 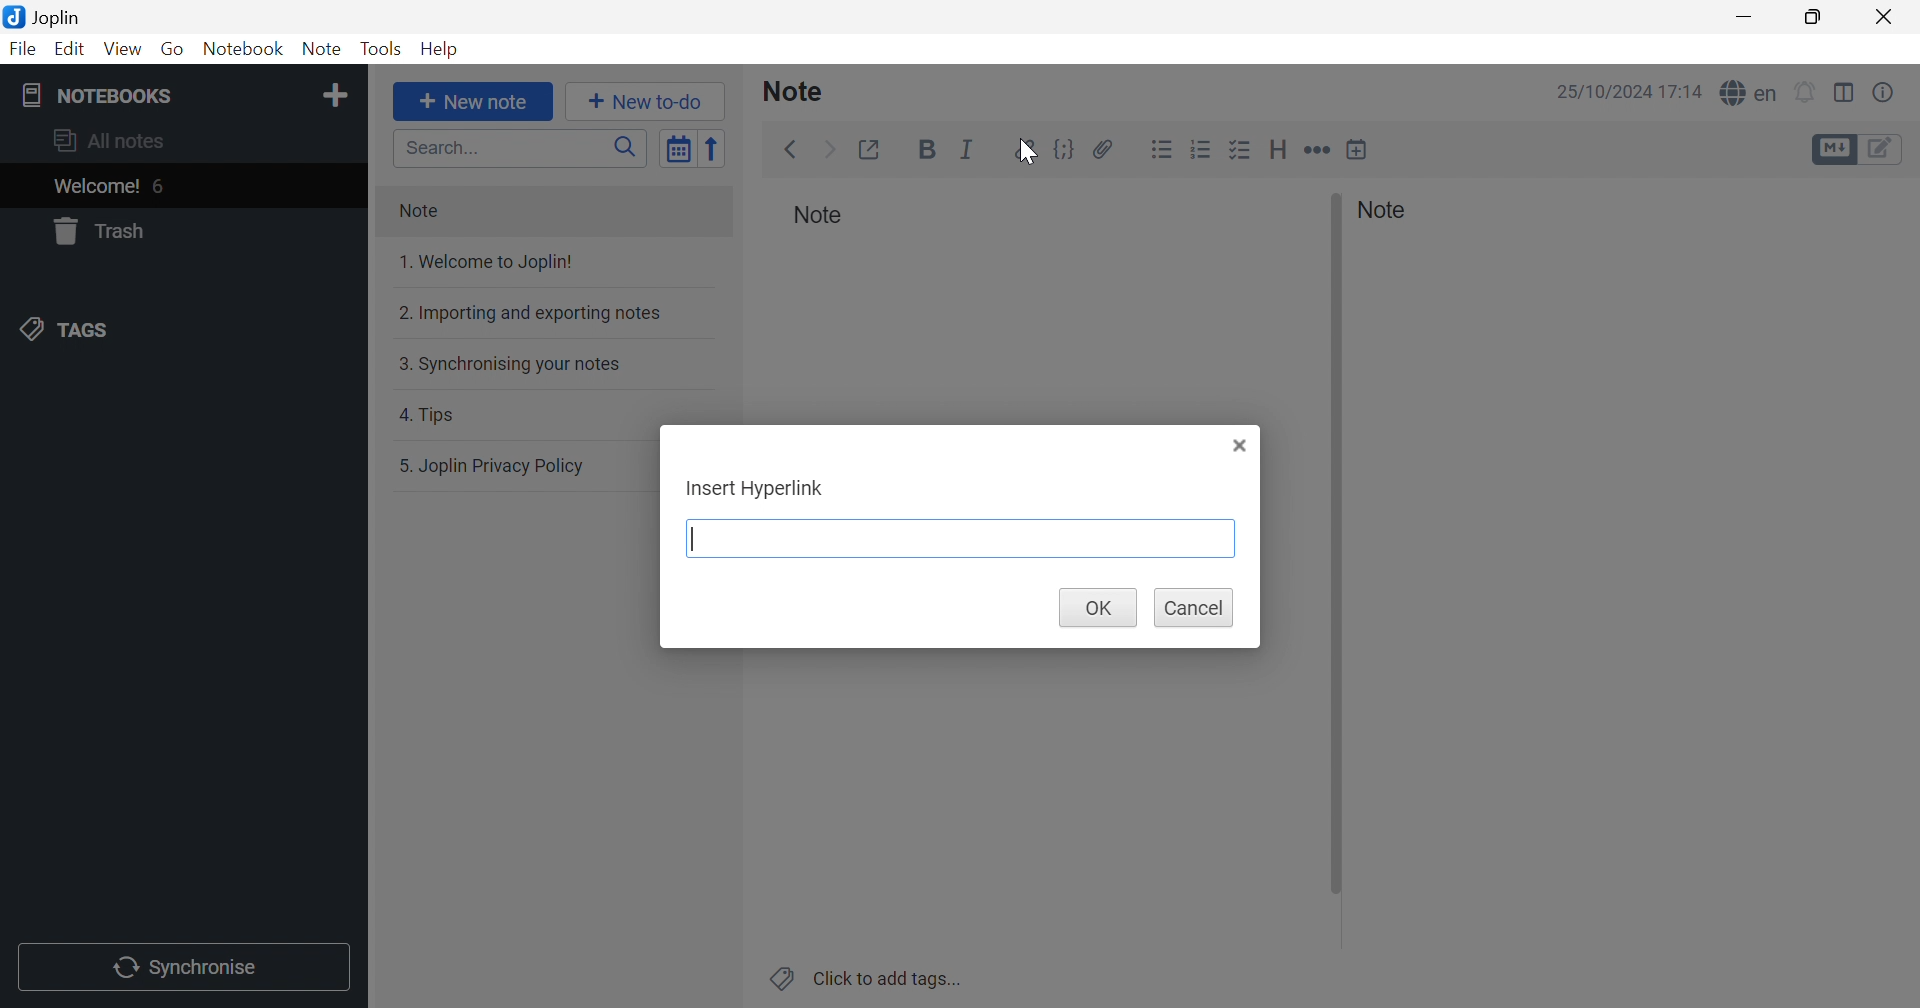 I want to click on Cancel, so click(x=1193, y=608).